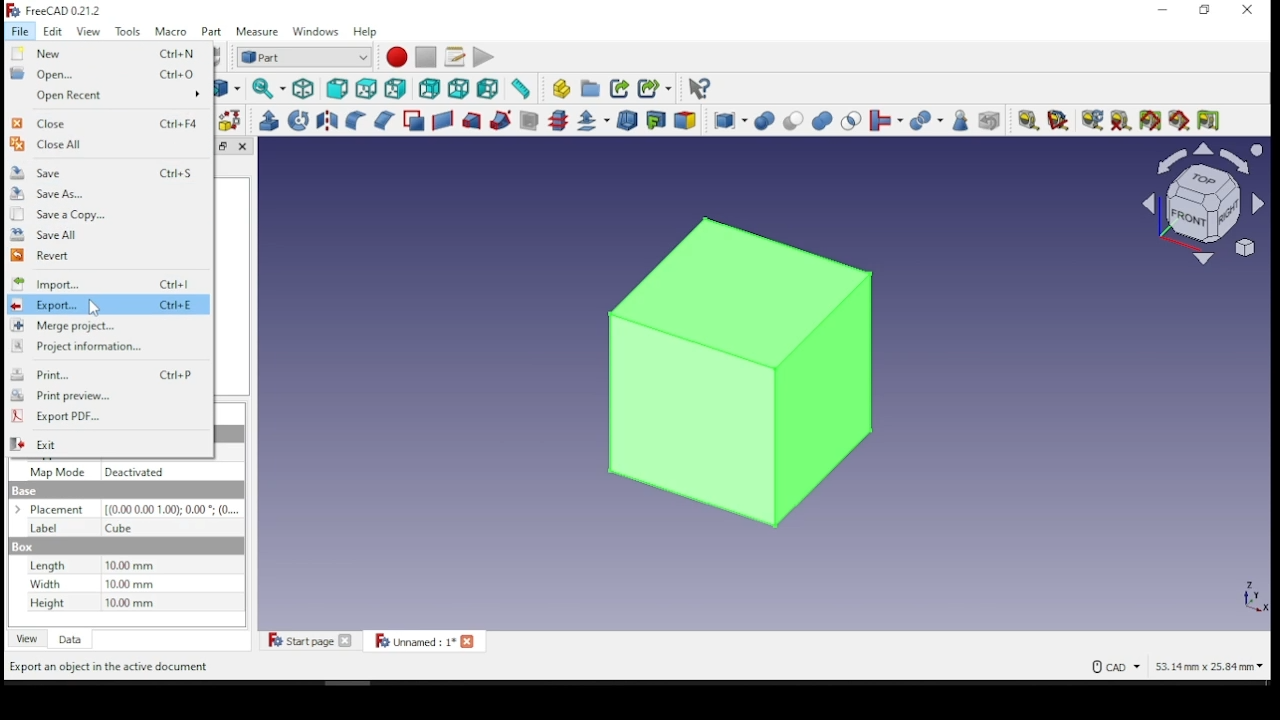 This screenshot has height=720, width=1280. Describe the element at coordinates (259, 33) in the screenshot. I see `measure` at that location.